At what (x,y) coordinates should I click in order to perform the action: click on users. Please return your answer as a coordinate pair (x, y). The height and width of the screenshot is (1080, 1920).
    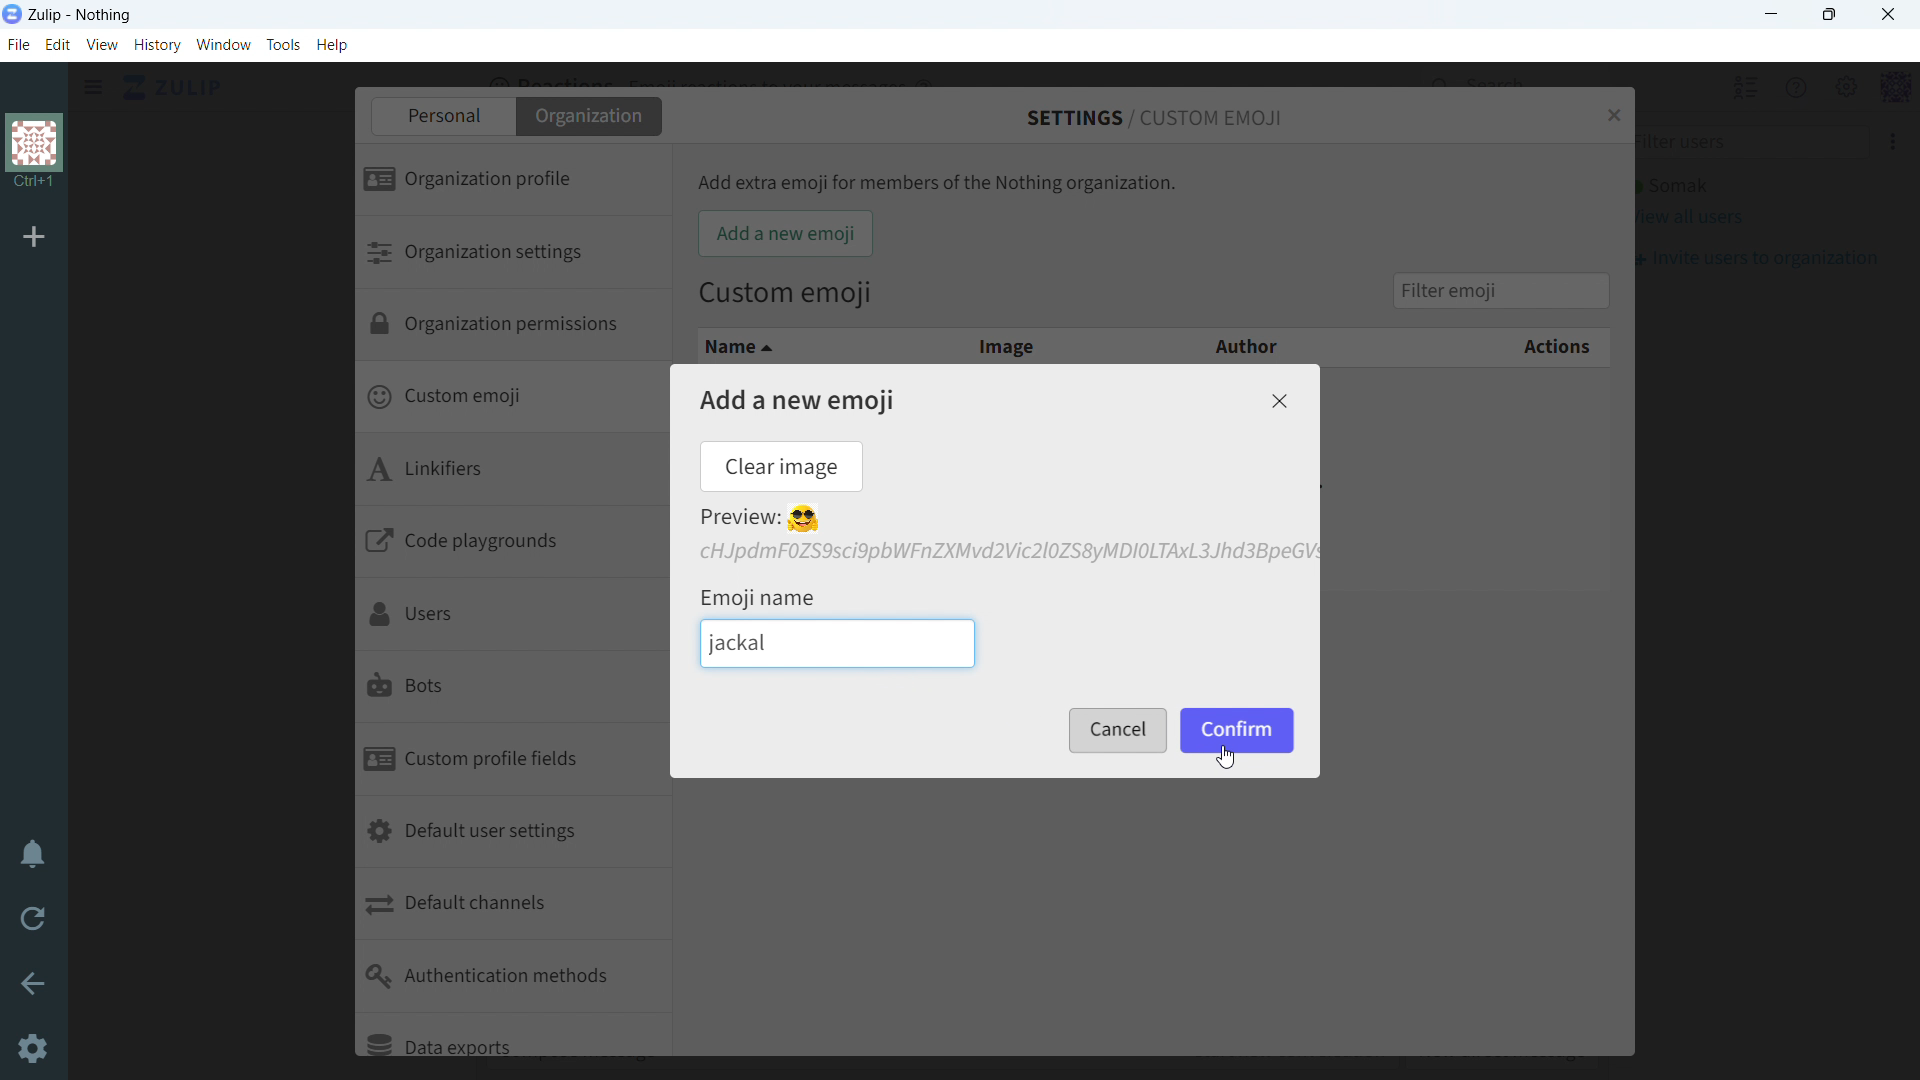
    Looking at the image, I should click on (508, 616).